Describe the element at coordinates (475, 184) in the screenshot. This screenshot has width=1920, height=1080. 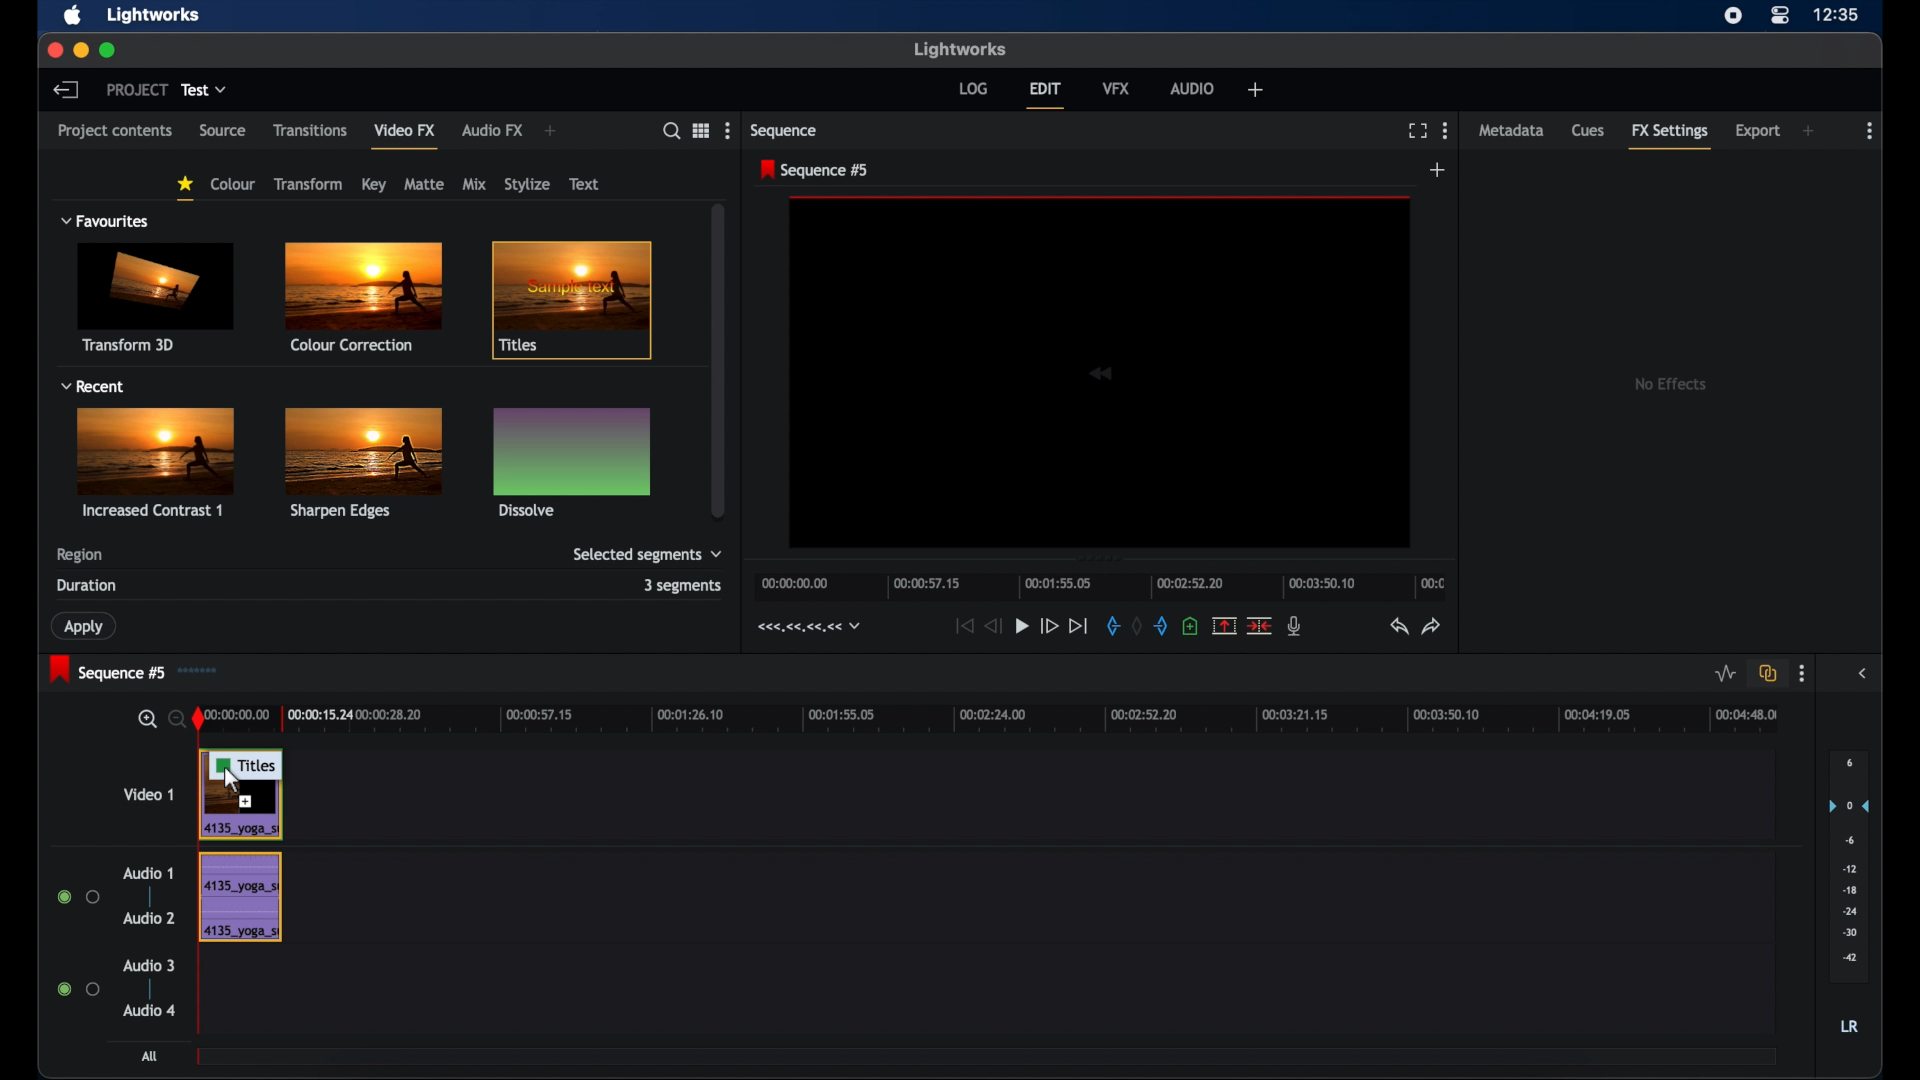
I see `mix` at that location.